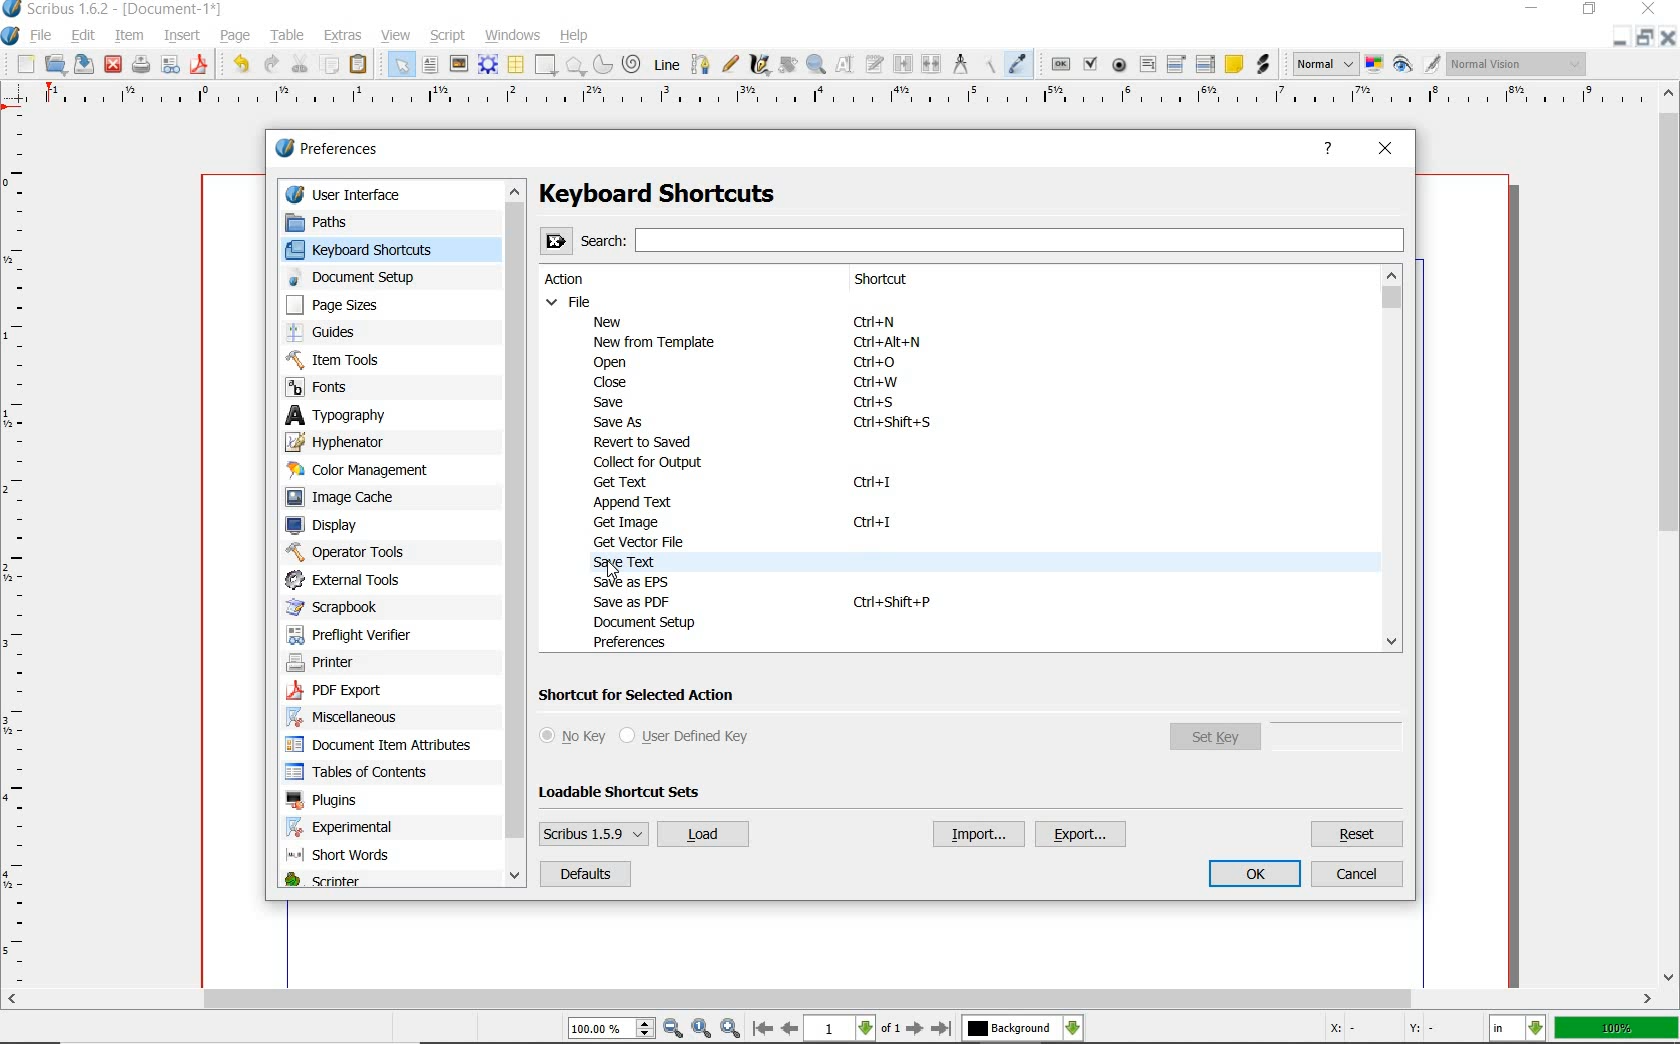  I want to click on fonts, so click(339, 389).